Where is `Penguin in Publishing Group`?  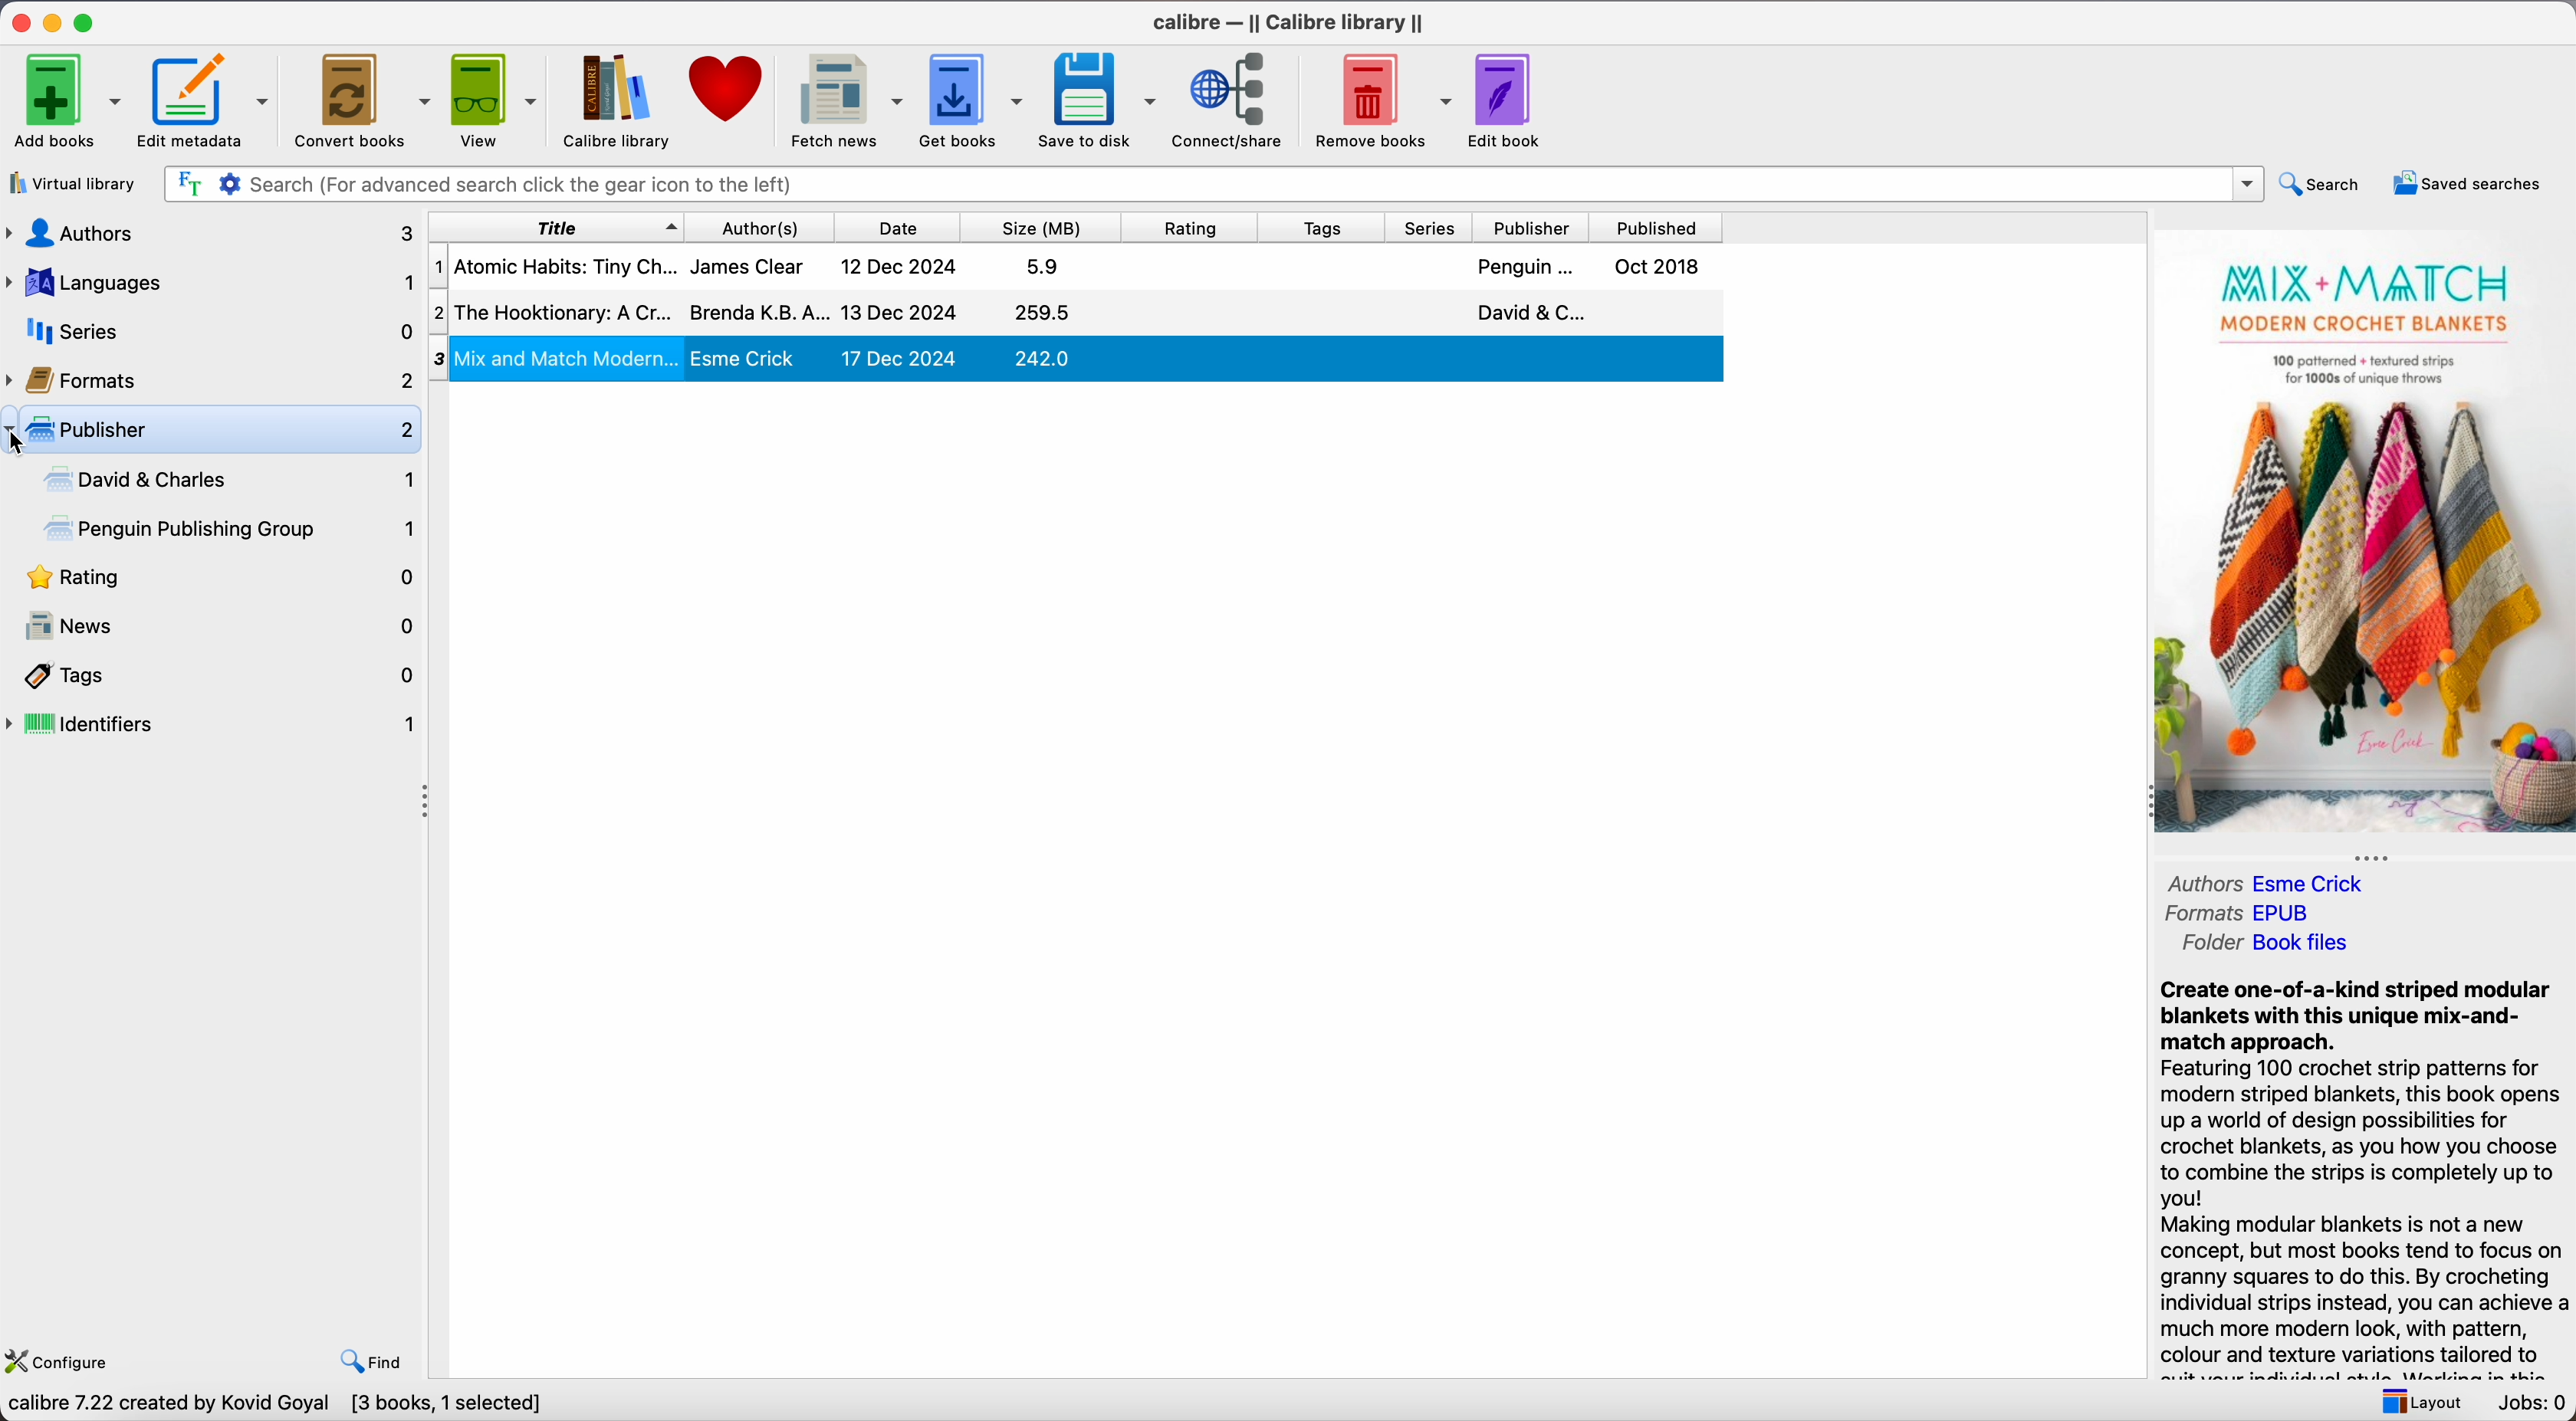
Penguin in Publishing Group is located at coordinates (233, 531).